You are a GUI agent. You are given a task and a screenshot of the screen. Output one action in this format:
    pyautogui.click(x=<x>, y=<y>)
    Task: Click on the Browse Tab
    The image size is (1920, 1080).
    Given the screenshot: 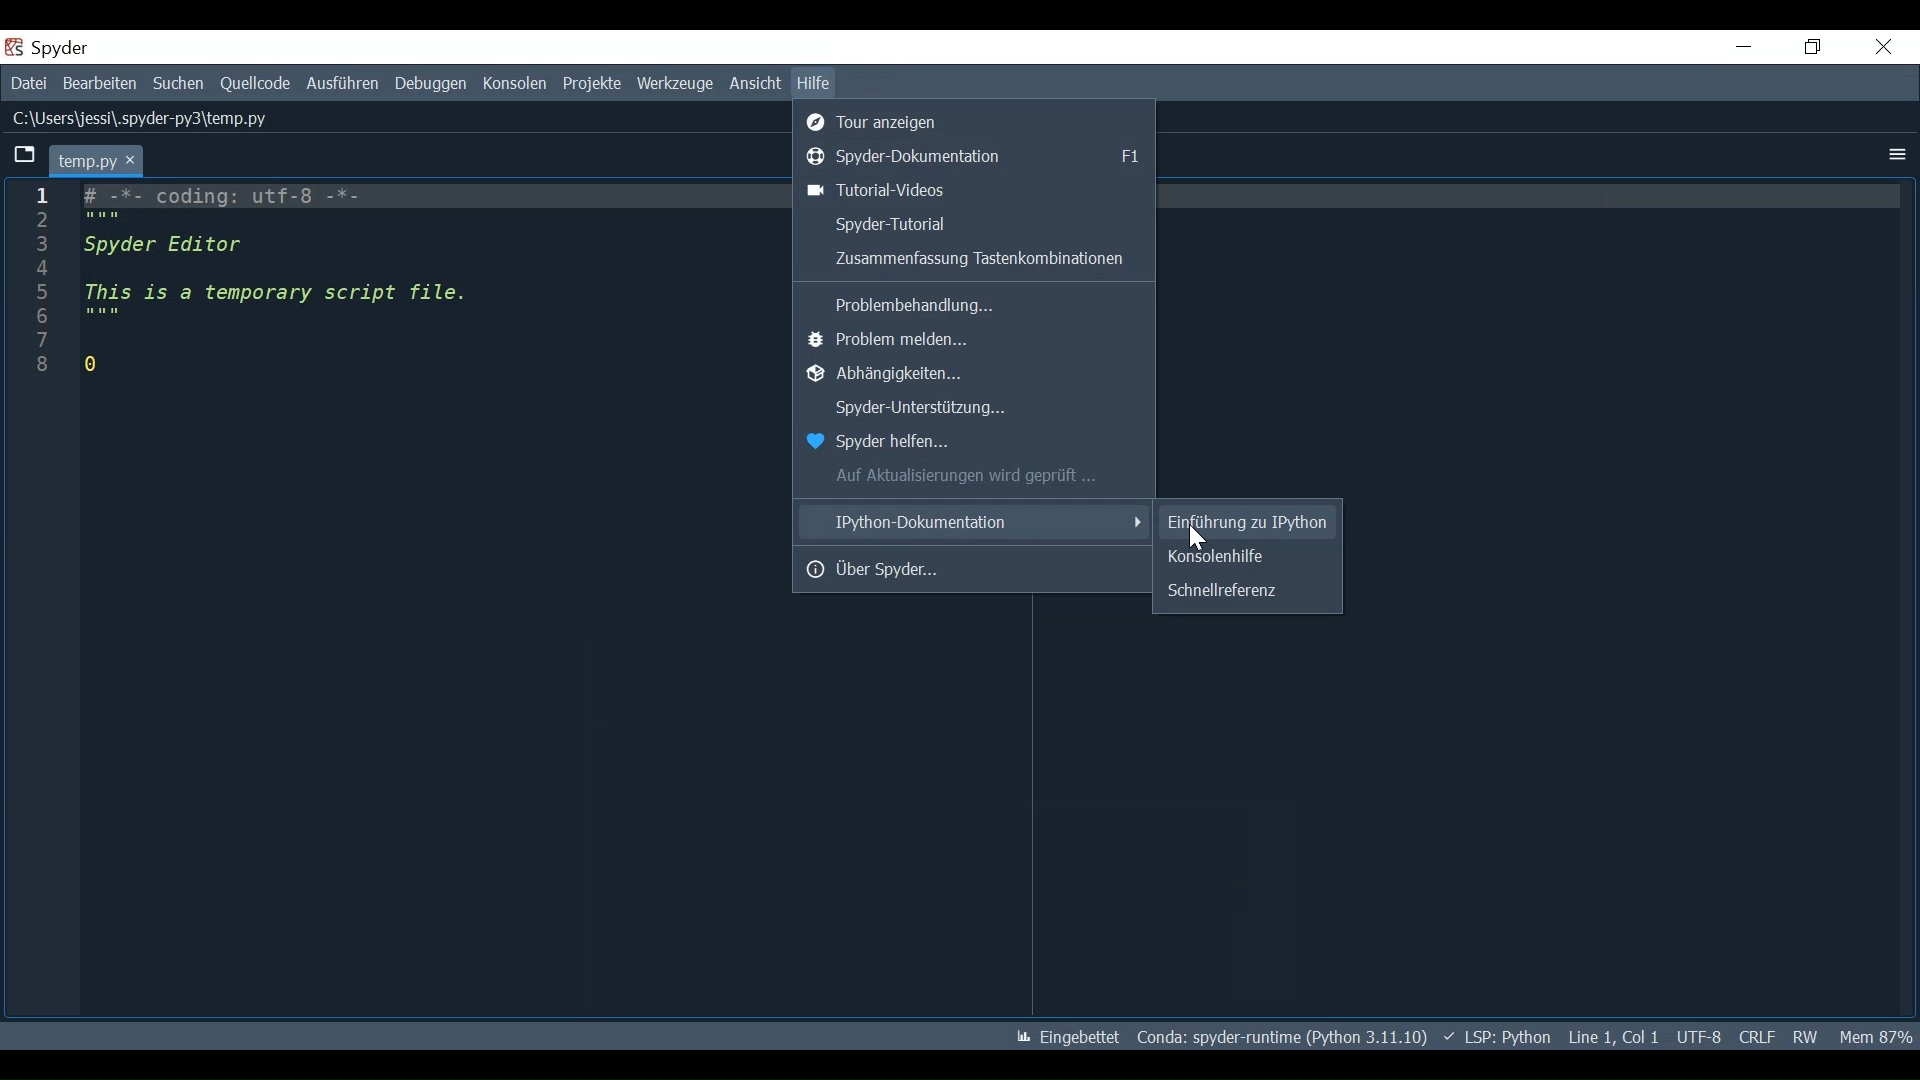 What is the action you would take?
    pyautogui.click(x=22, y=157)
    